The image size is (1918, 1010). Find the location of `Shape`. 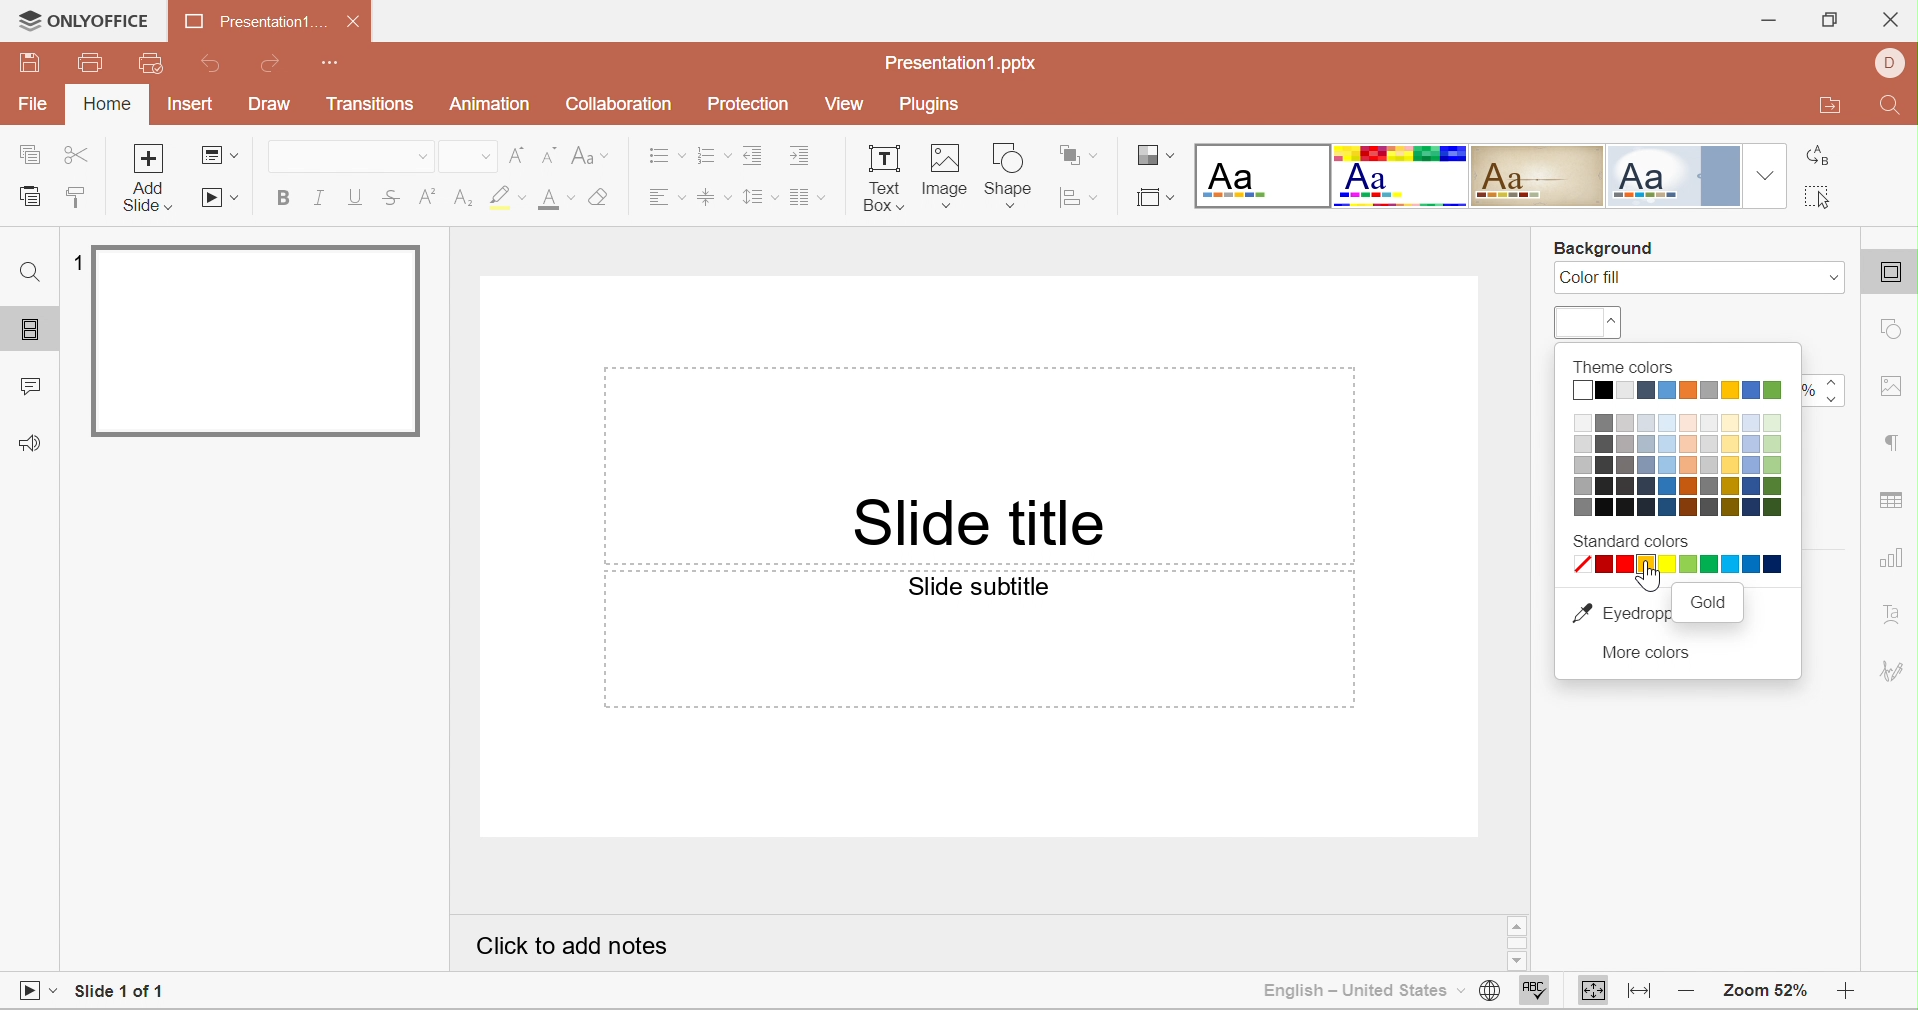

Shape is located at coordinates (1009, 172).